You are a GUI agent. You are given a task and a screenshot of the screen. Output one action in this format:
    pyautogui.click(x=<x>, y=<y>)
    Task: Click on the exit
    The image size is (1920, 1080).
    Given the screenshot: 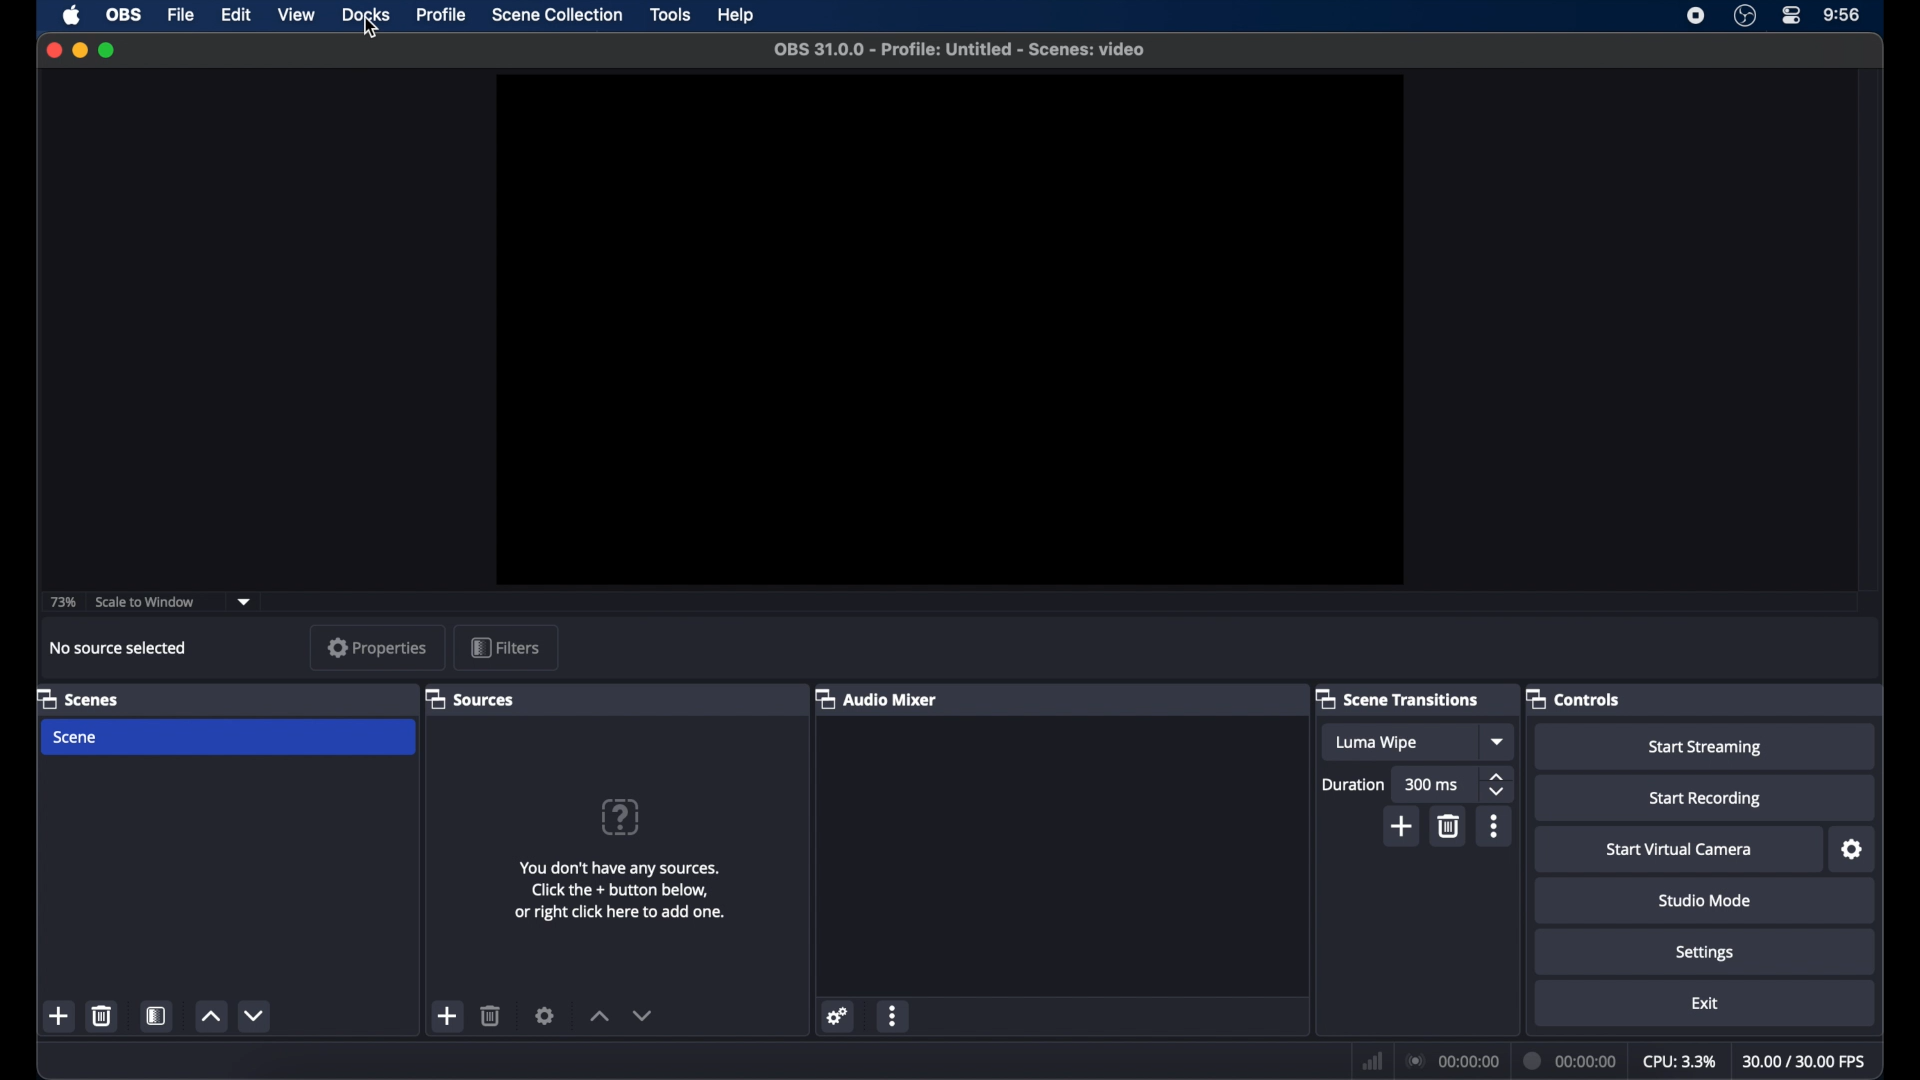 What is the action you would take?
    pyautogui.click(x=1705, y=1003)
    